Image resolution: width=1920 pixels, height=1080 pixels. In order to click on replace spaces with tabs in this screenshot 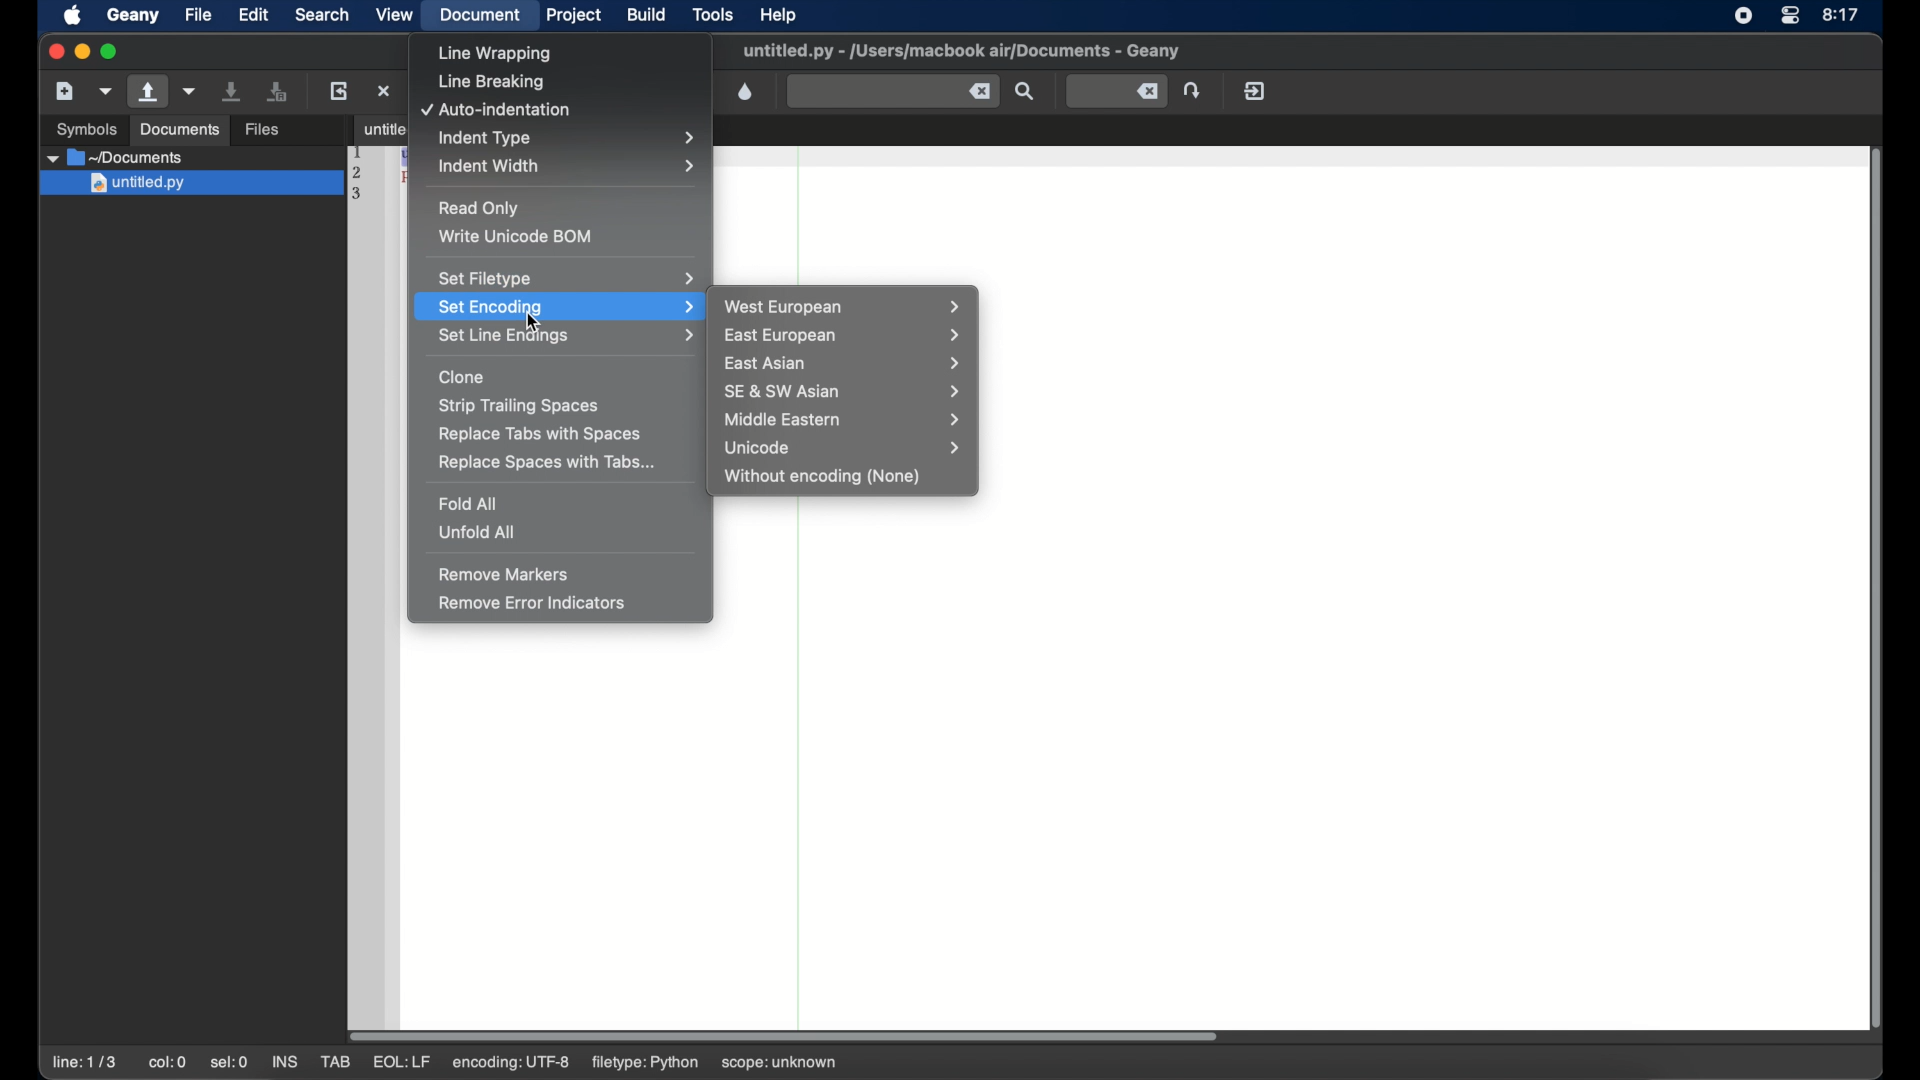, I will do `click(548, 463)`.